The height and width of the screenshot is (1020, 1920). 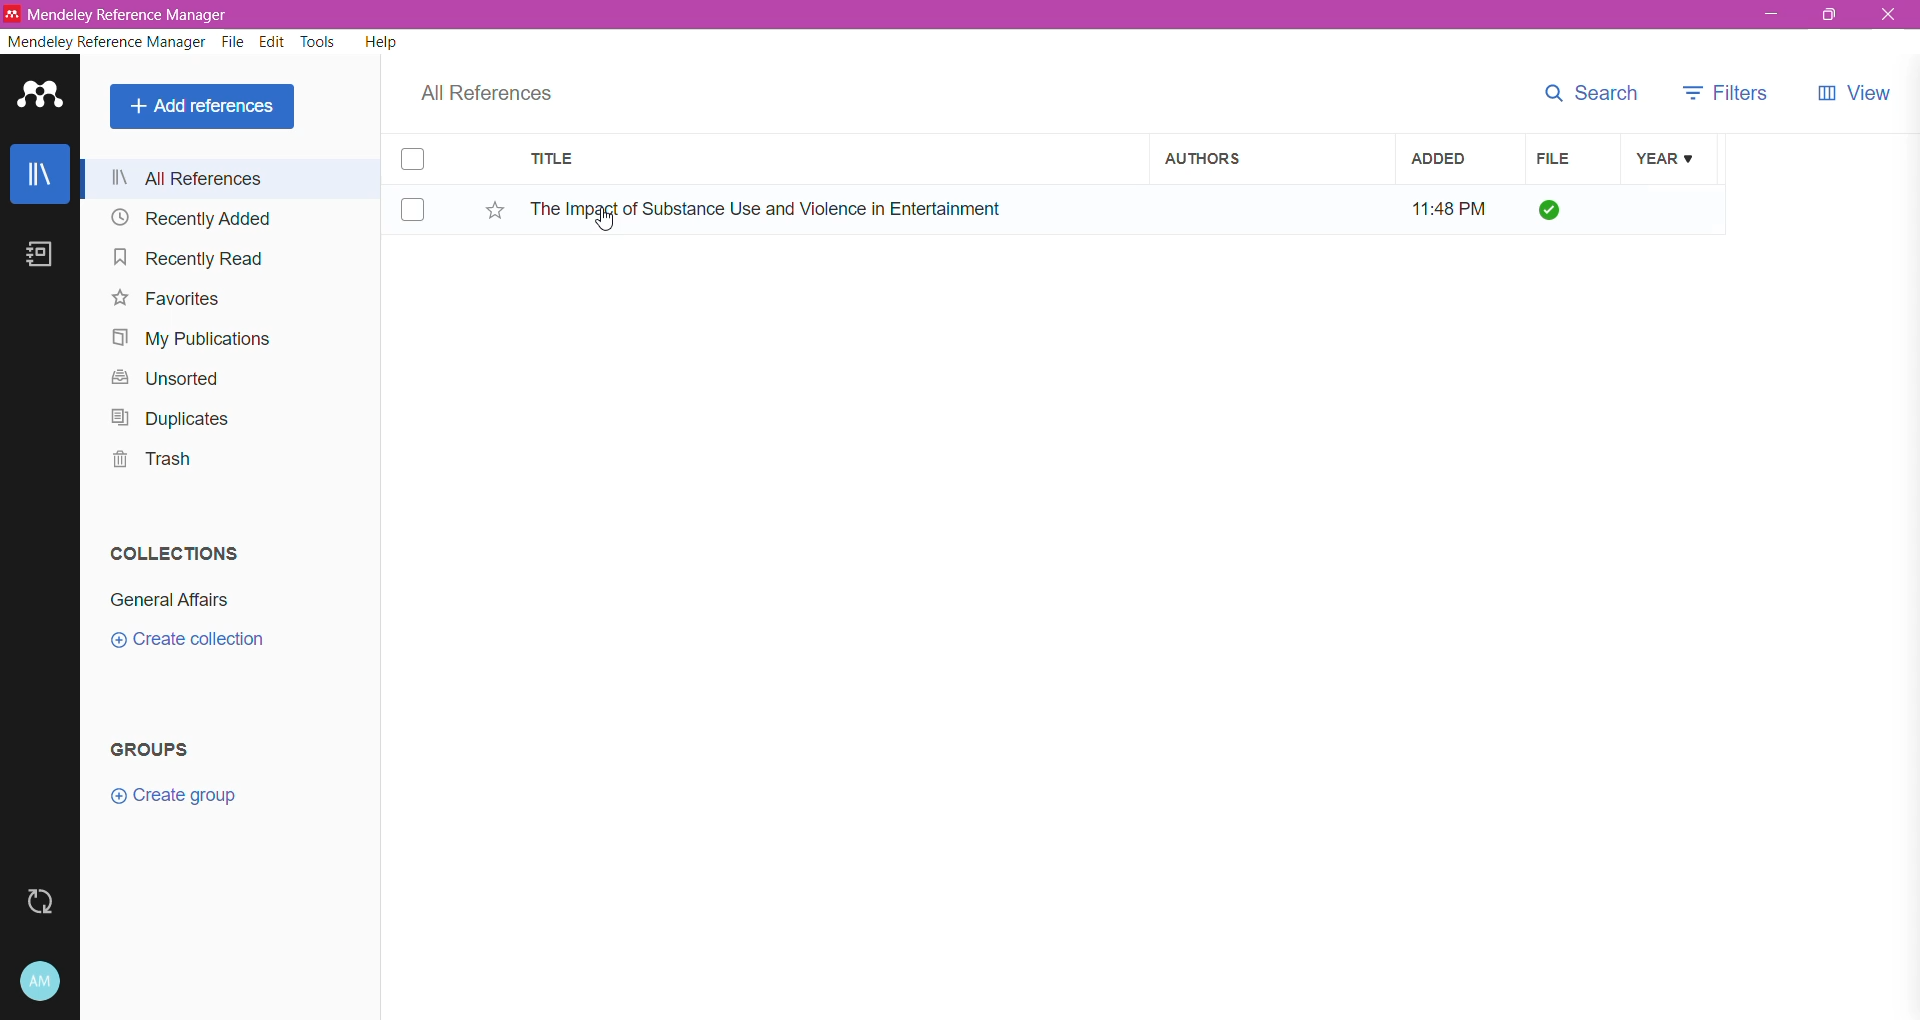 What do you see at coordinates (40, 982) in the screenshot?
I see `Account and Help` at bounding box center [40, 982].